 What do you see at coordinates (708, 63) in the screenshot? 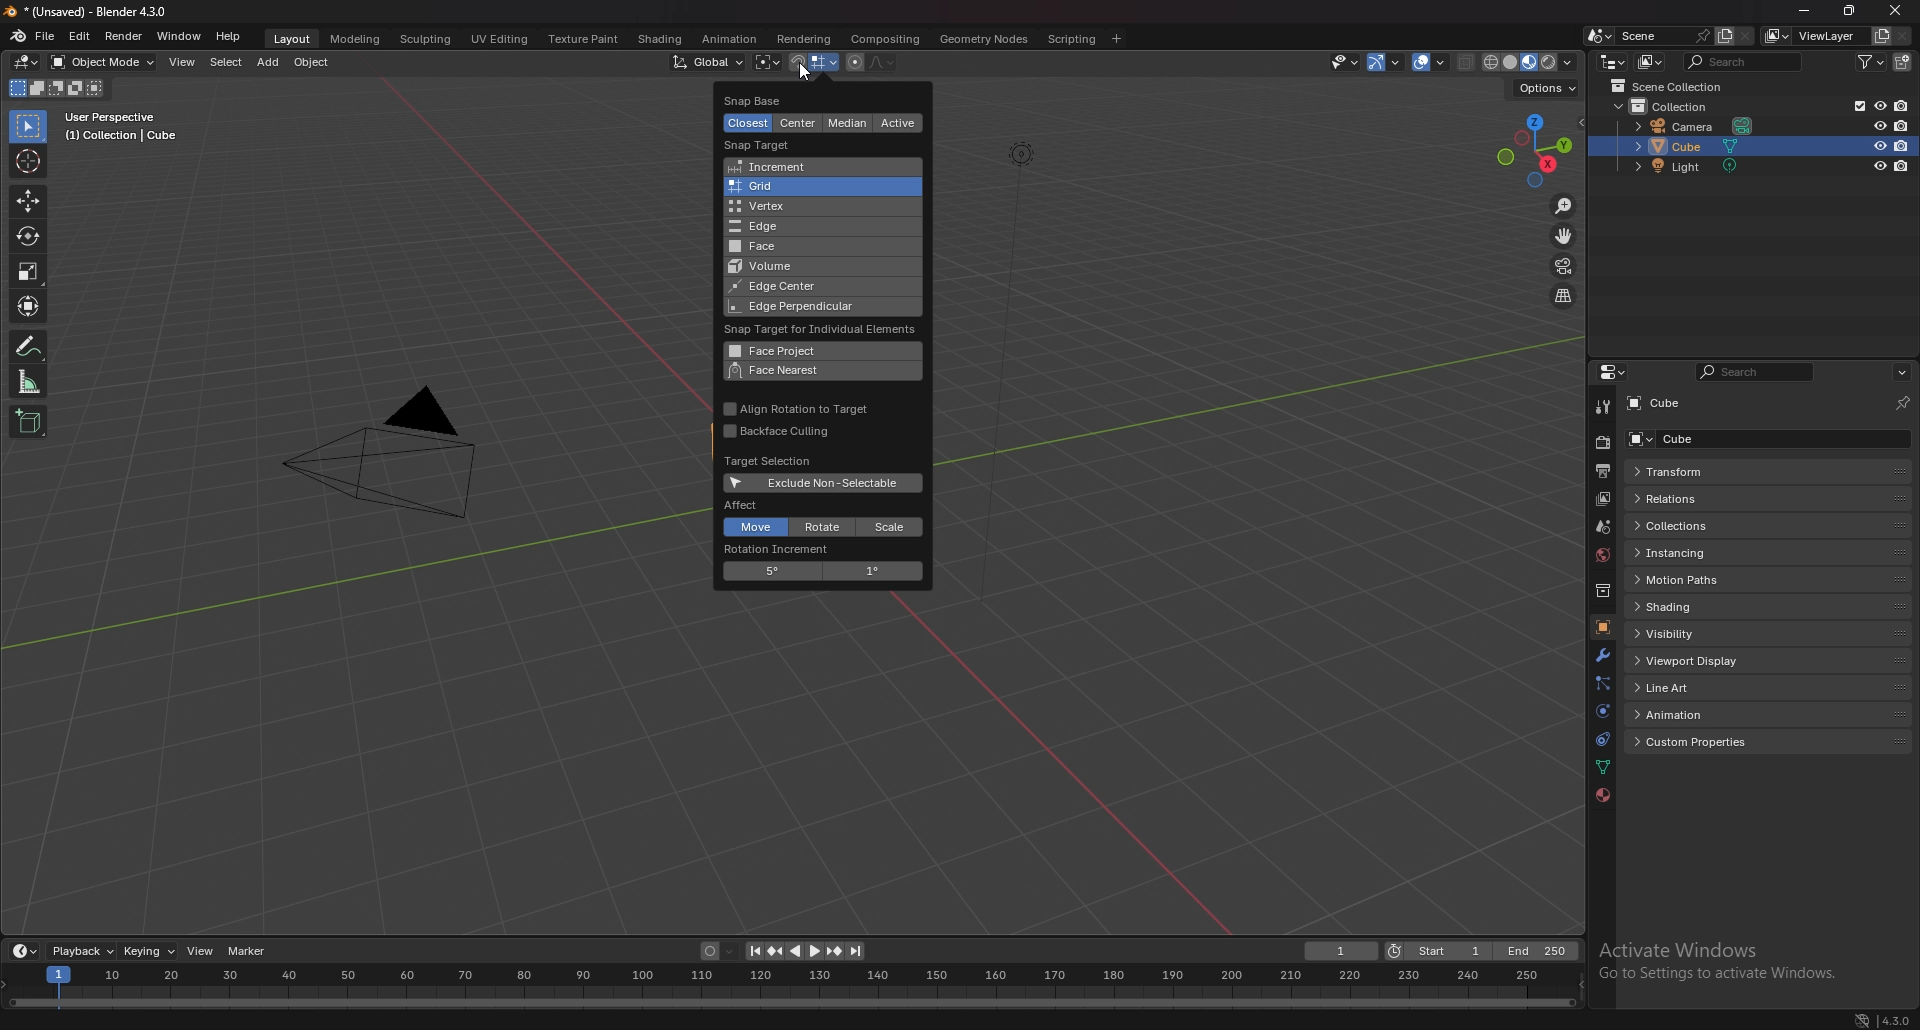
I see `transformation orientation` at bounding box center [708, 63].